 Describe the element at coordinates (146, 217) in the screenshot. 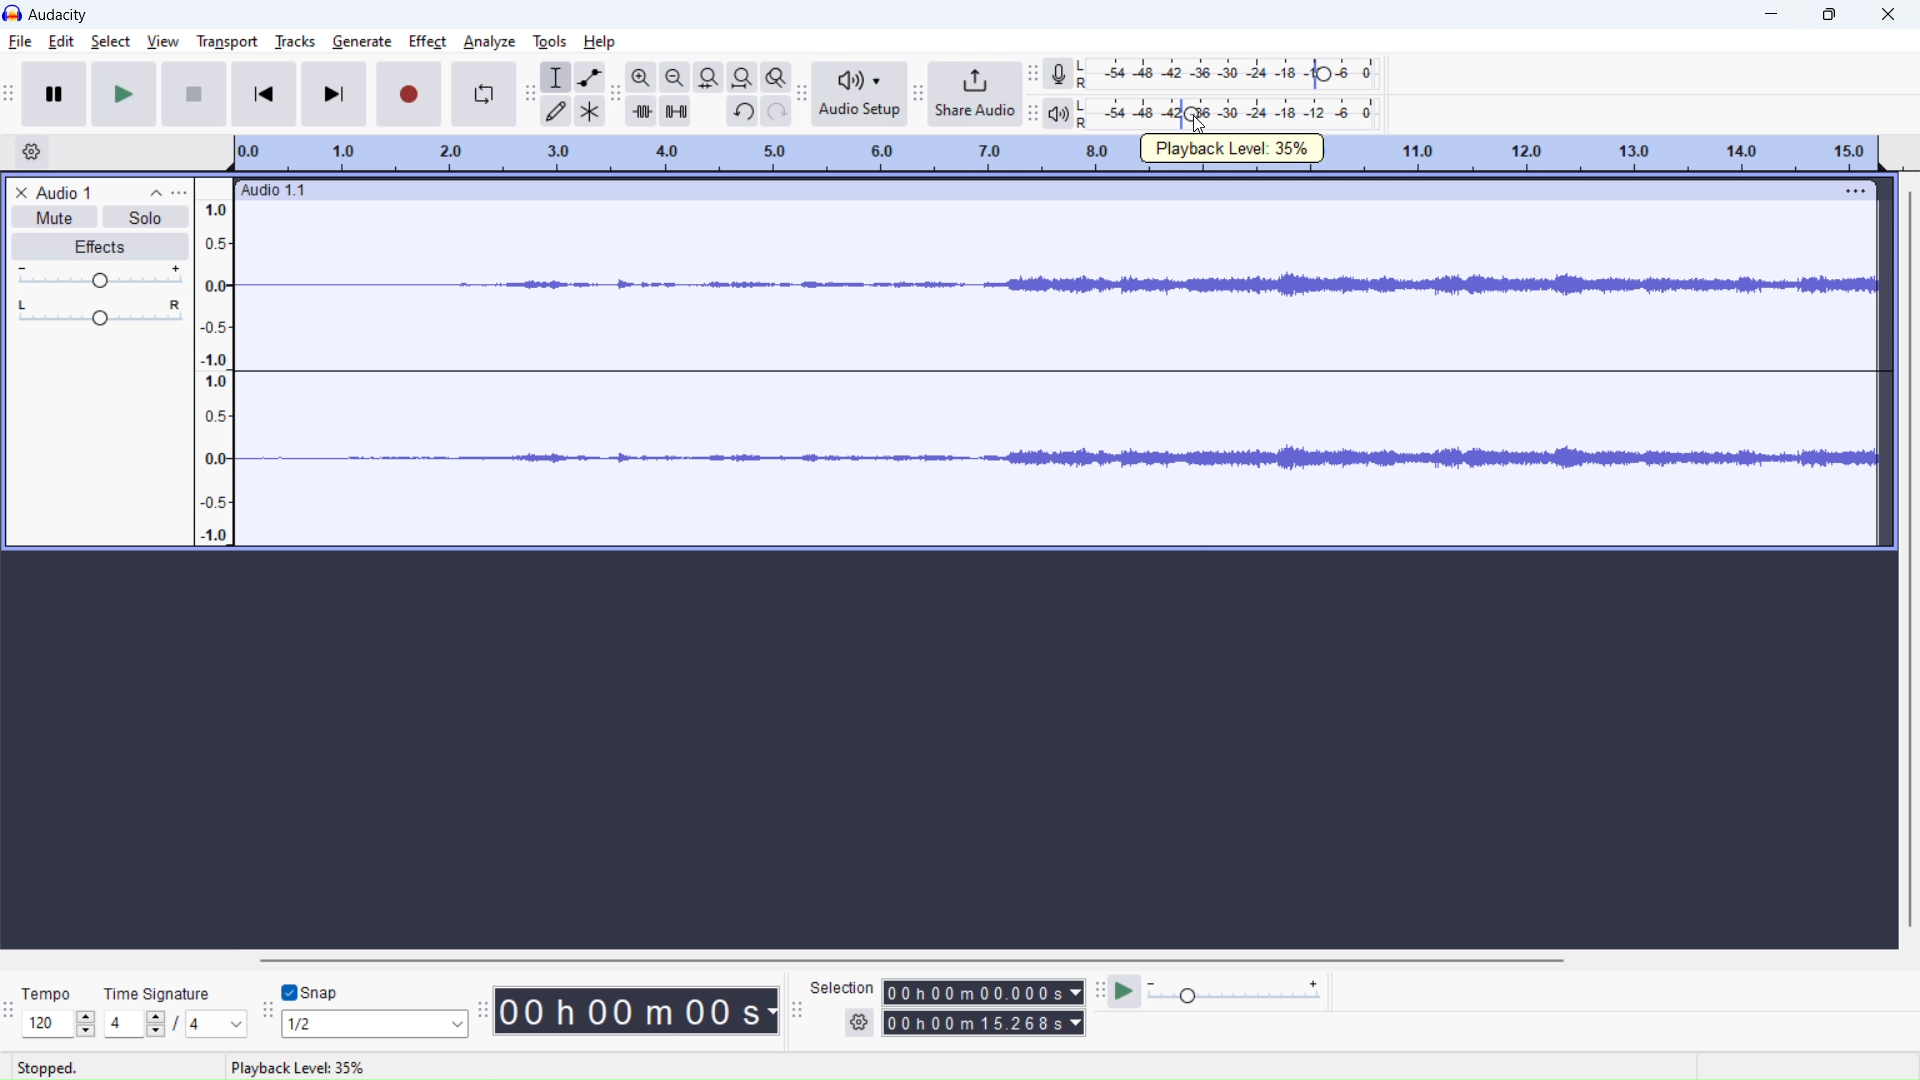

I see `solo` at that location.